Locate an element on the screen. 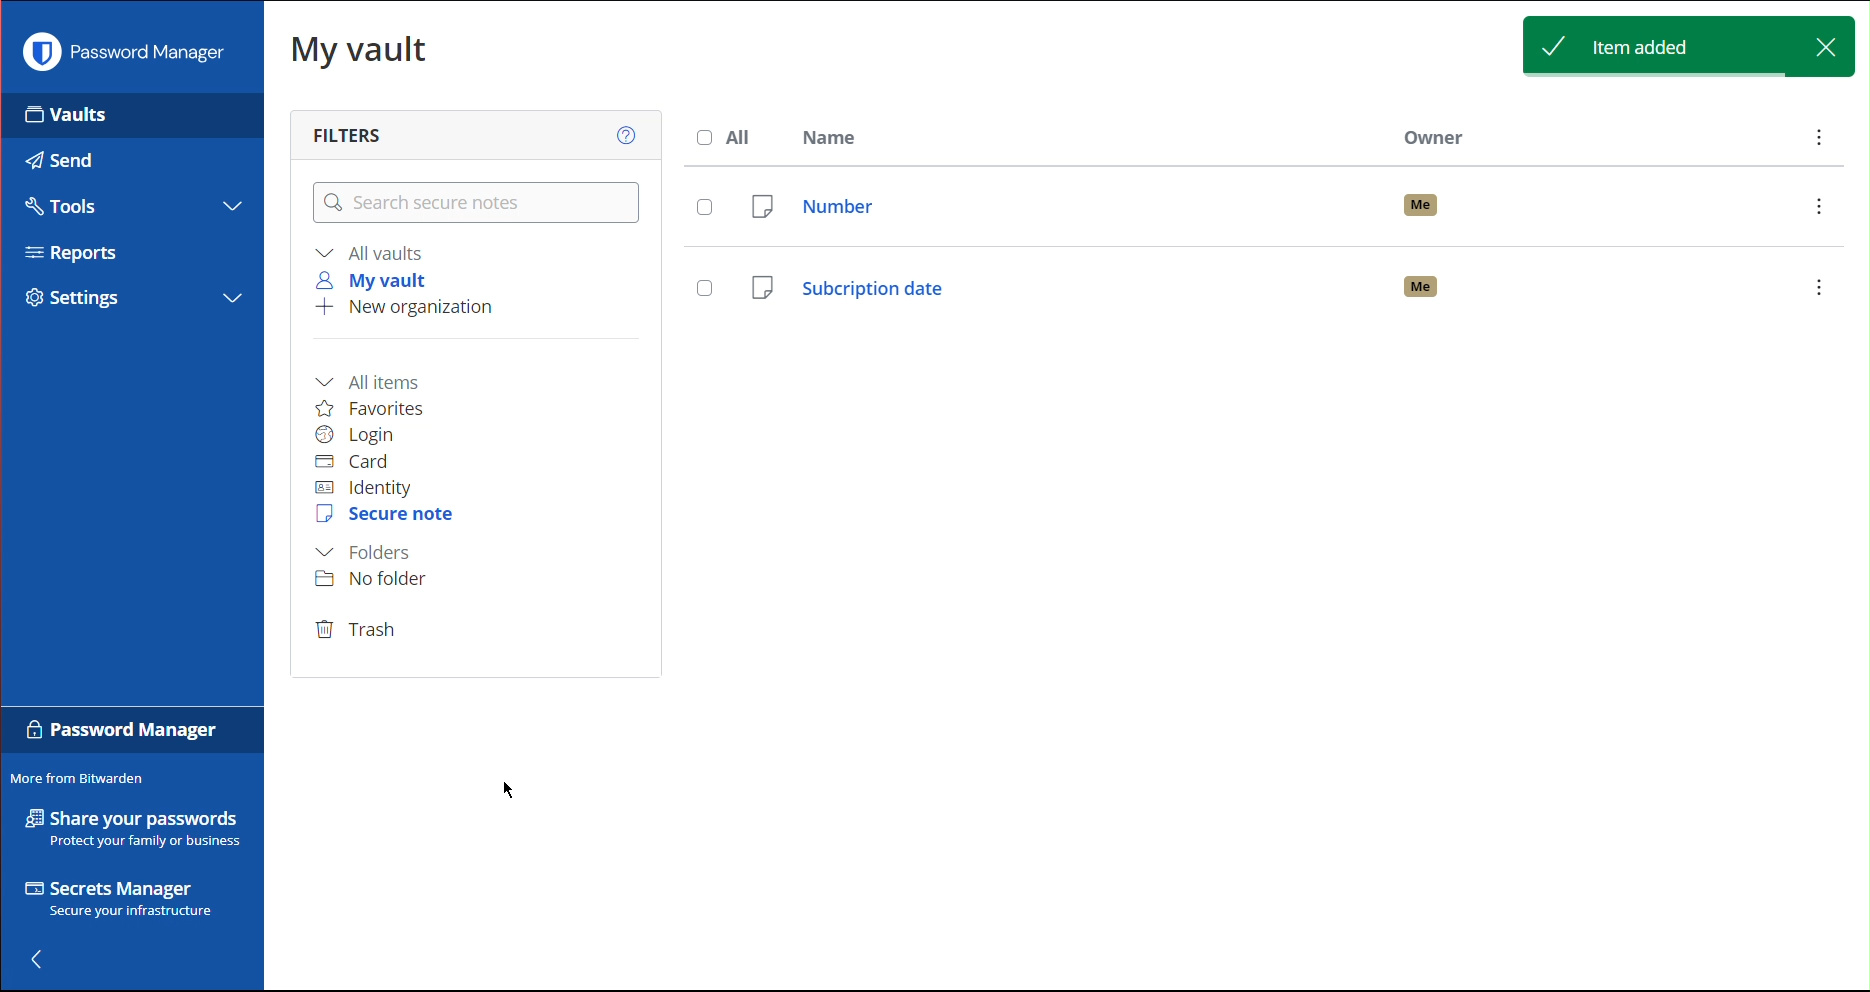  All  is located at coordinates (730, 137).